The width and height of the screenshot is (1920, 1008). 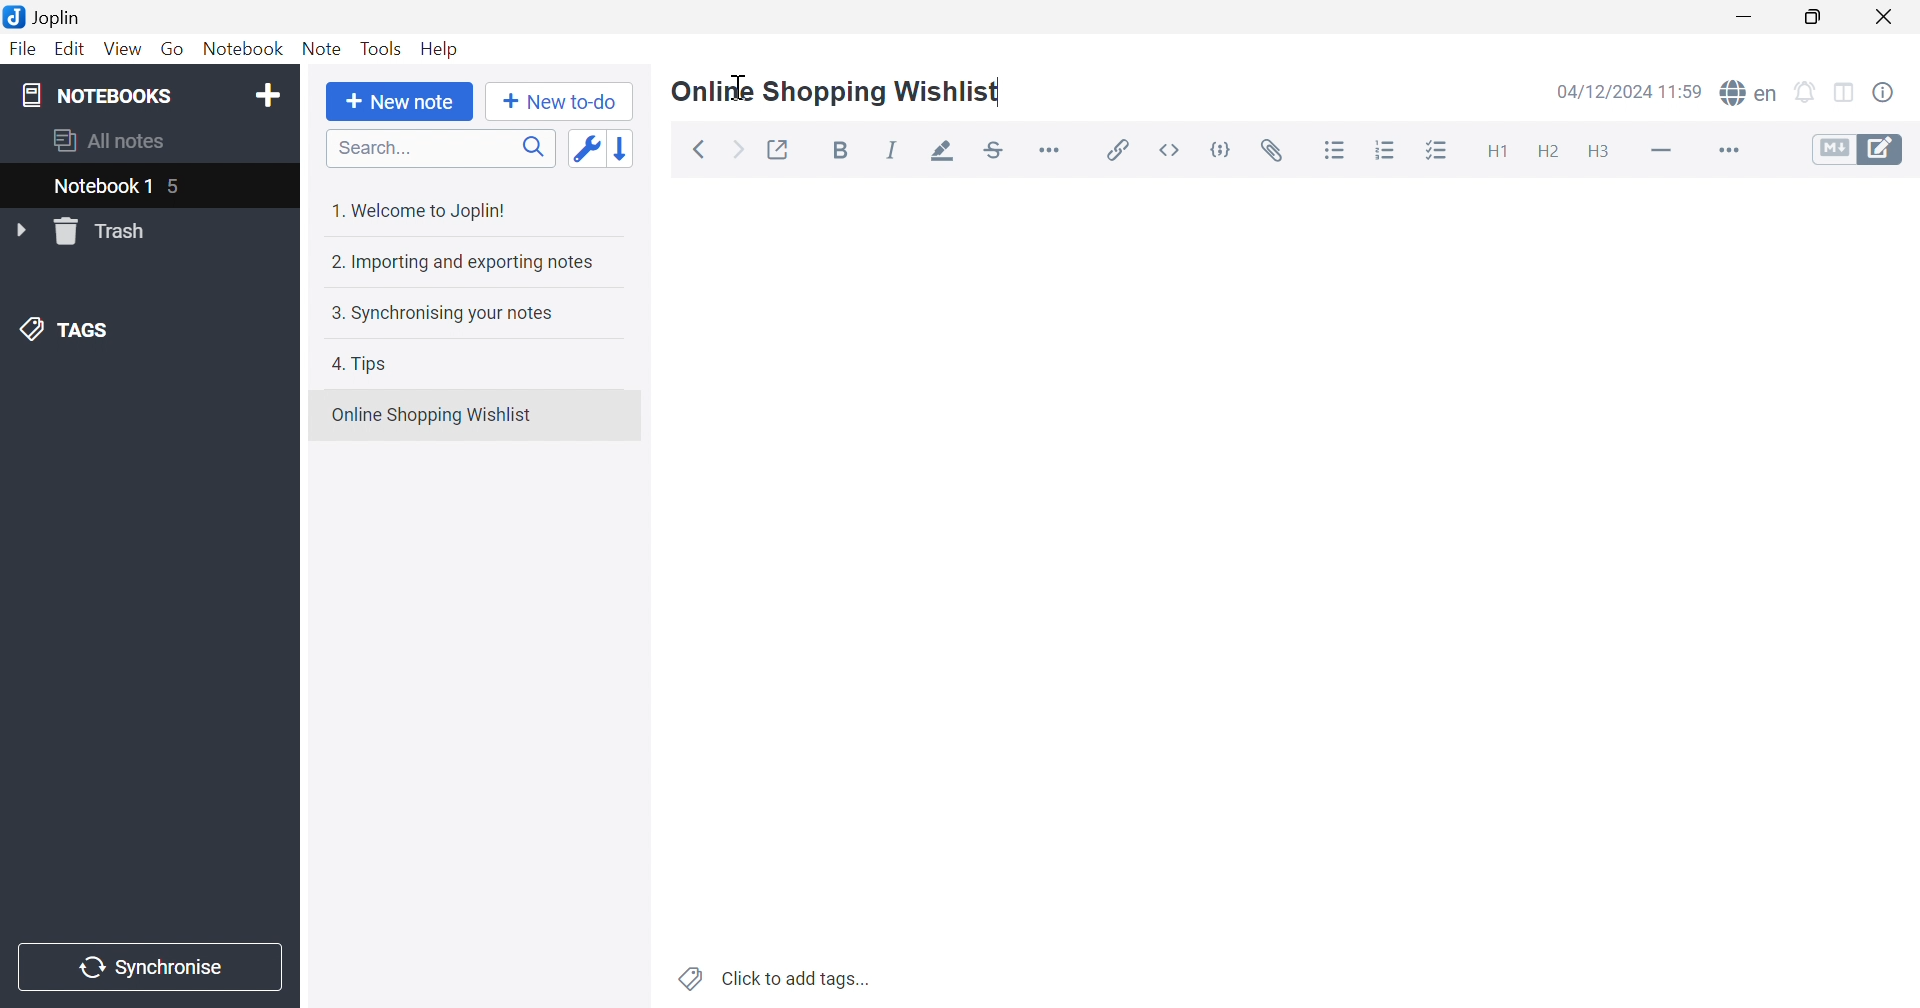 I want to click on All notes, so click(x=113, y=143).